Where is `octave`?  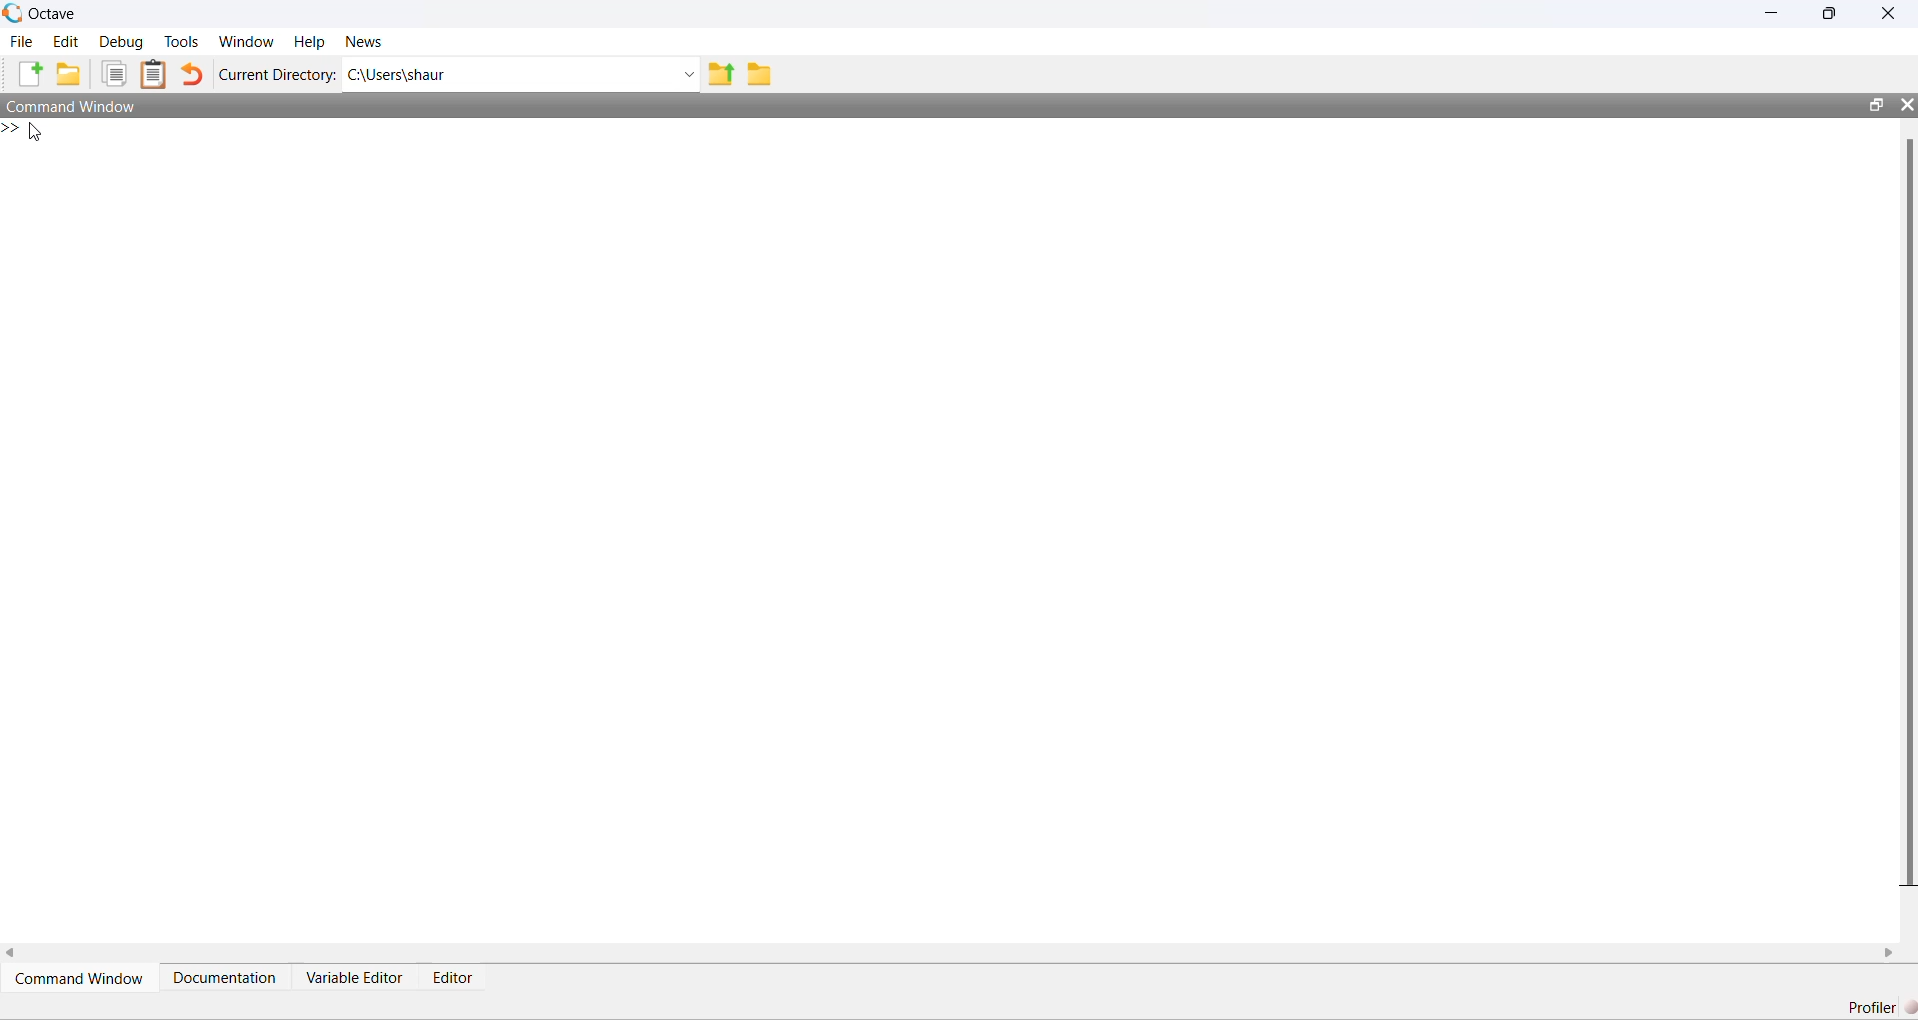 octave is located at coordinates (54, 14).